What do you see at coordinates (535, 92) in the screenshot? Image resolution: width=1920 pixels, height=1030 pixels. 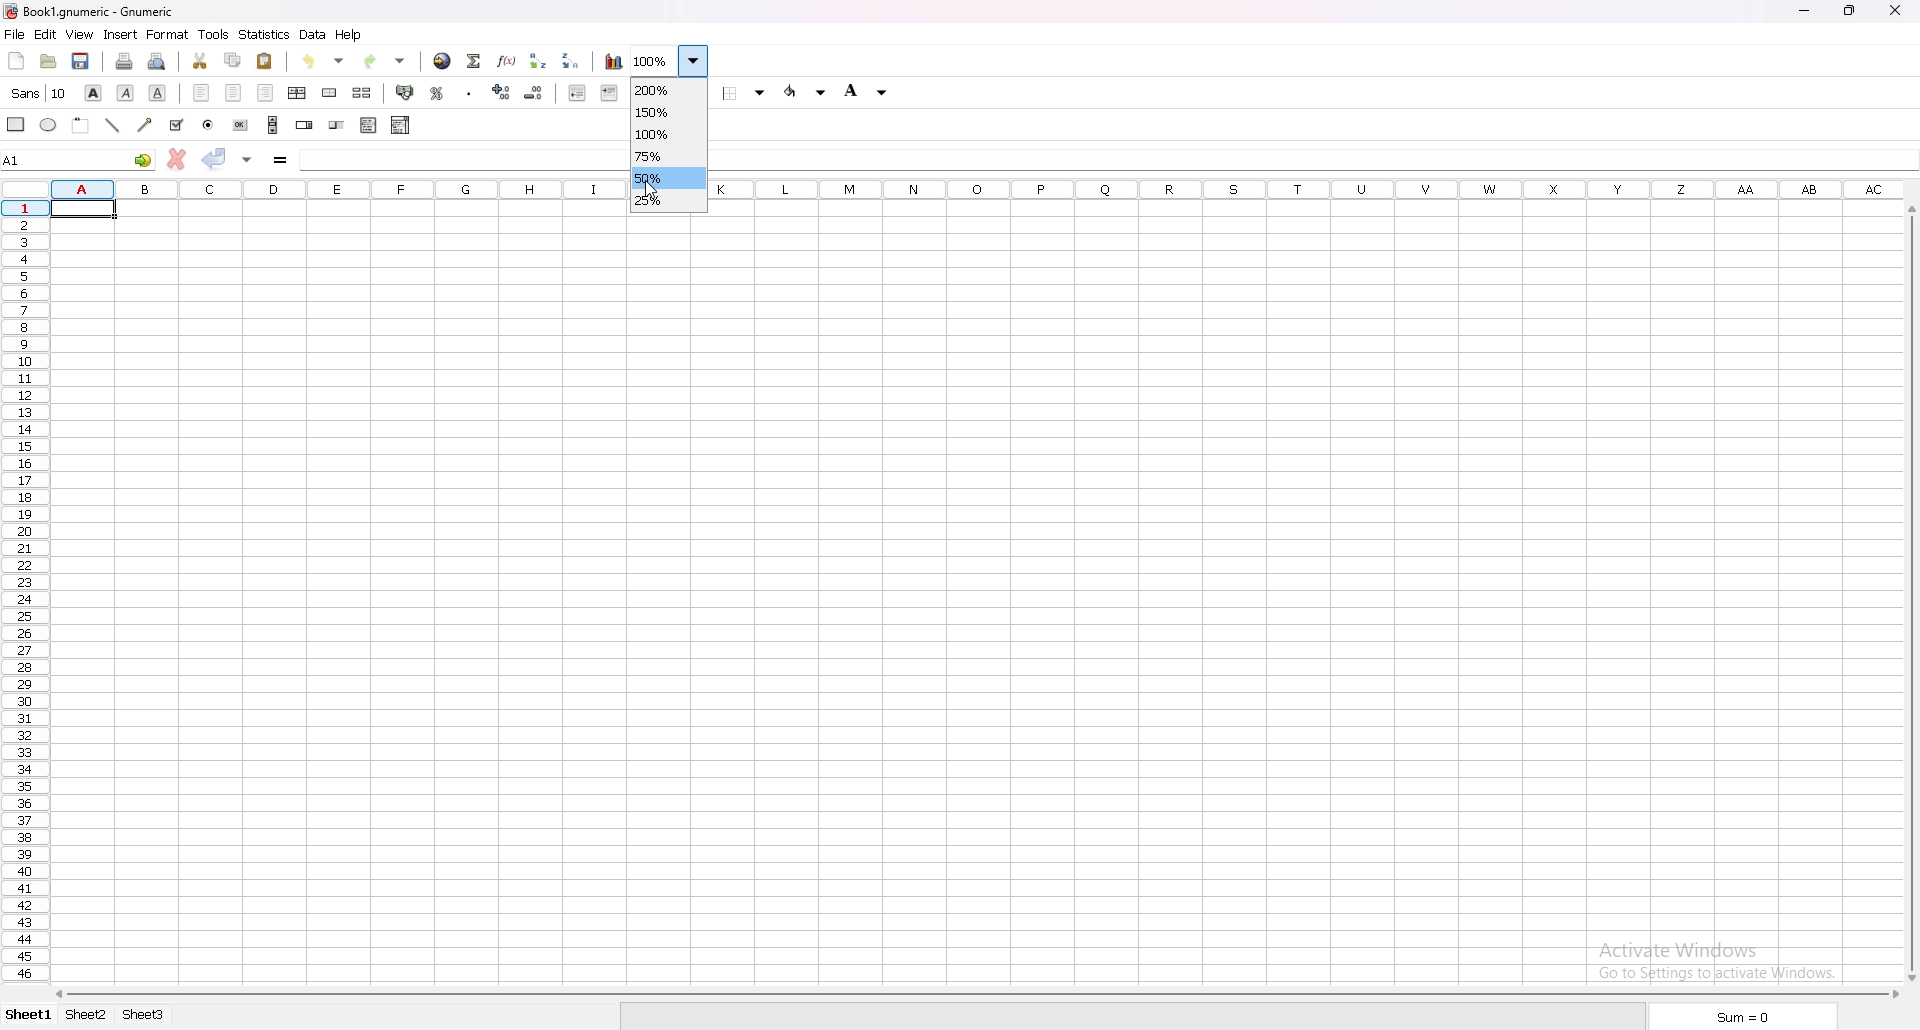 I see `decrease decimals` at bounding box center [535, 92].